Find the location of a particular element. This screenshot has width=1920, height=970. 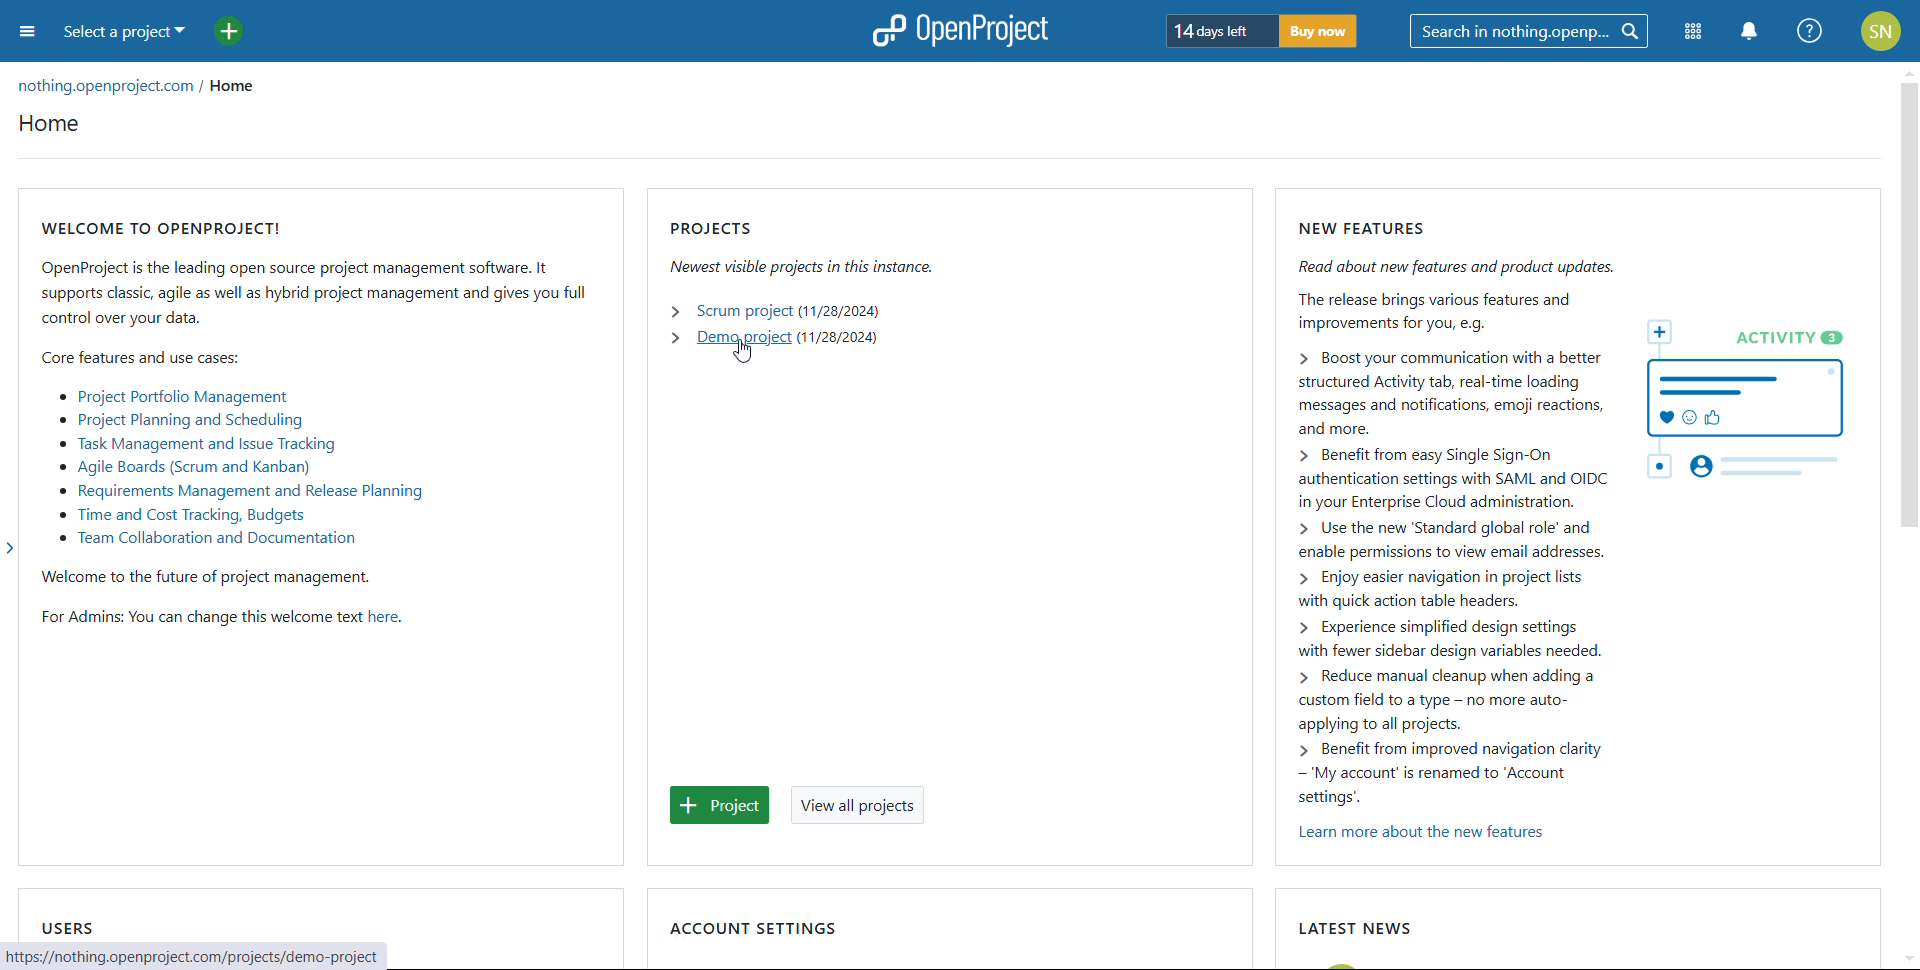

project portfolio management is located at coordinates (174, 397).